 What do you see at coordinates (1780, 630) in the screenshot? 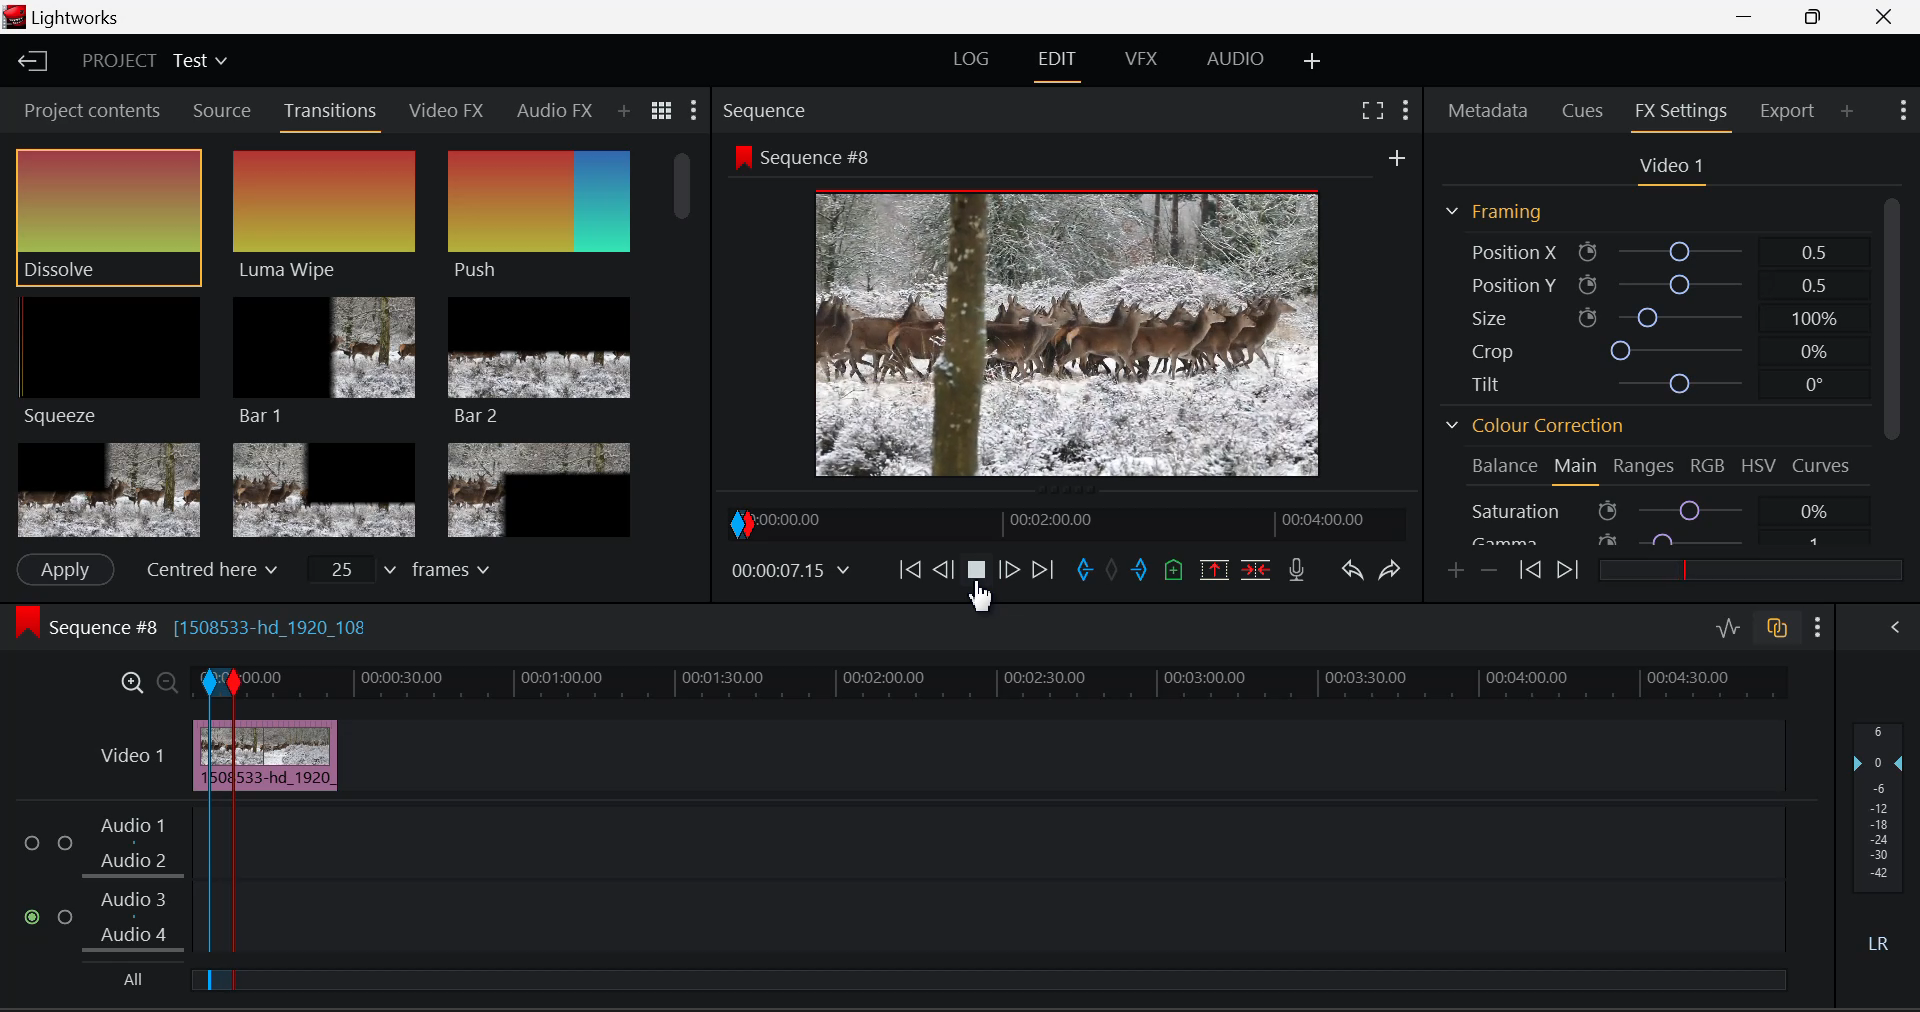
I see `Toggle Audio Track Sync` at bounding box center [1780, 630].